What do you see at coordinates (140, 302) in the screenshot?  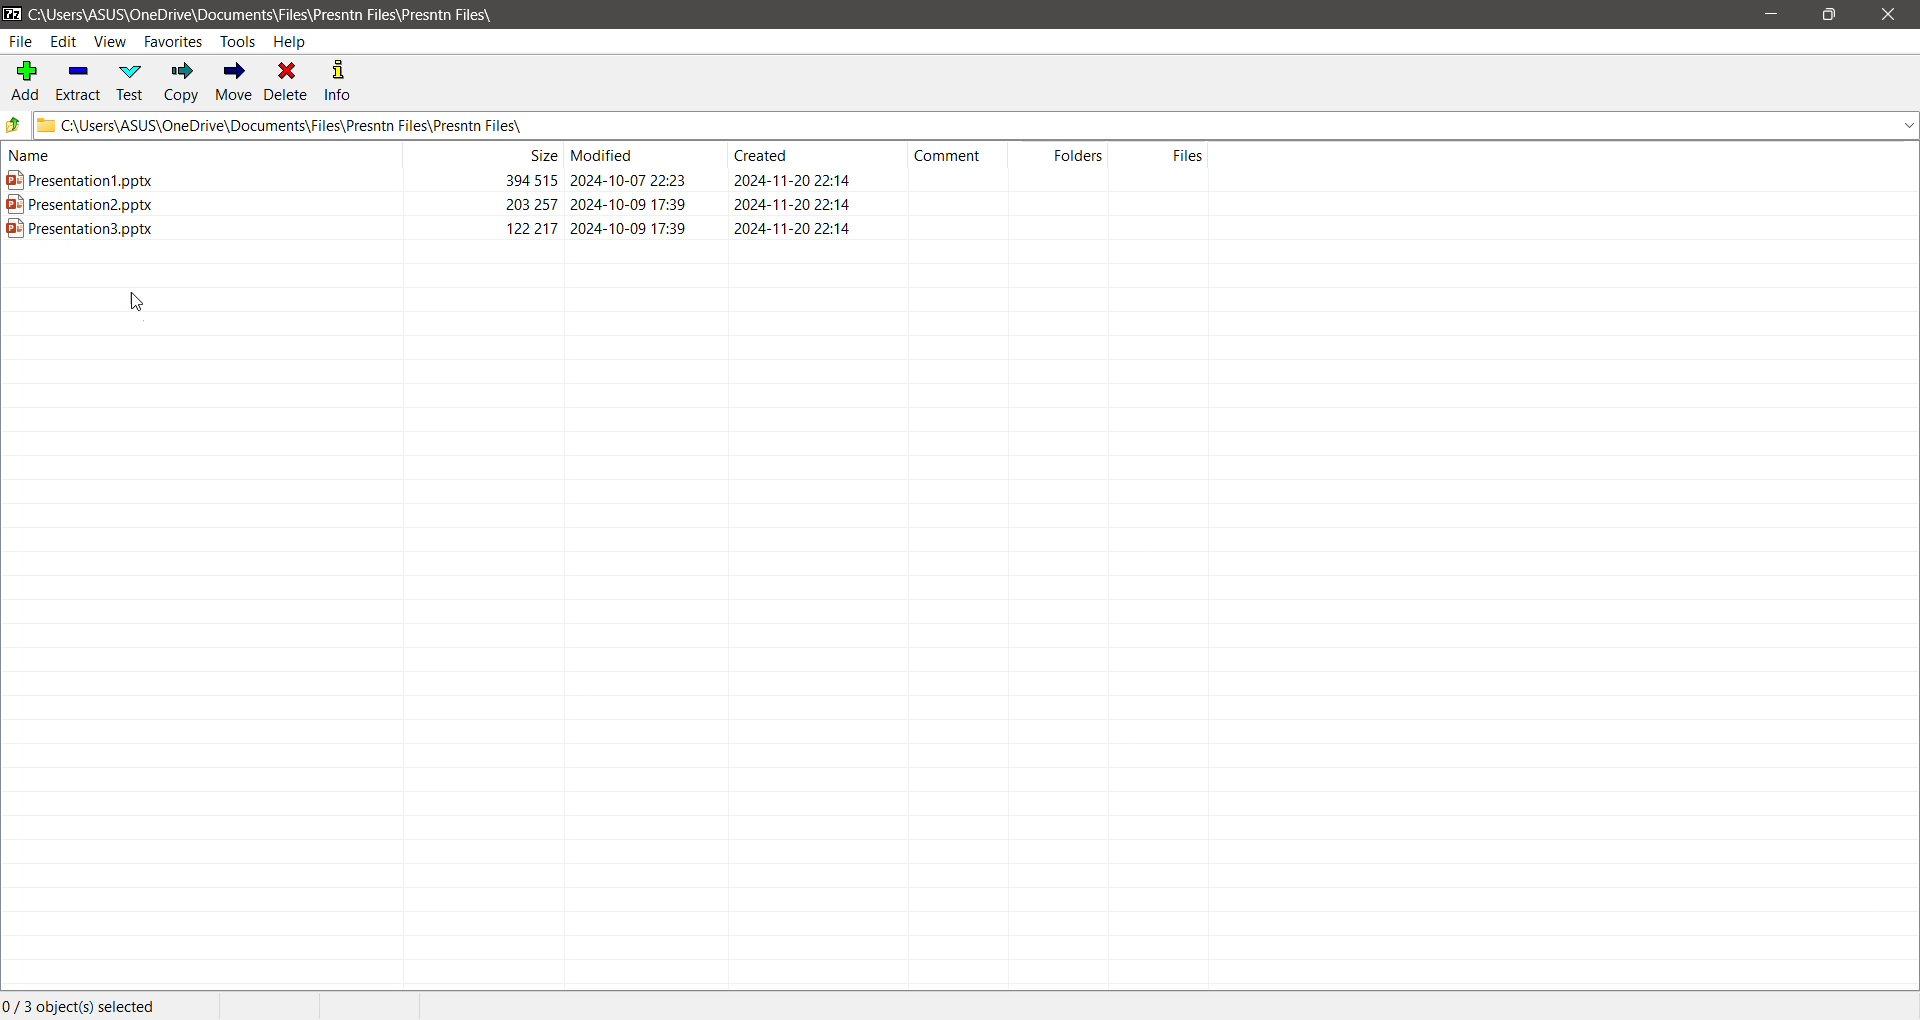 I see `Cursor` at bounding box center [140, 302].